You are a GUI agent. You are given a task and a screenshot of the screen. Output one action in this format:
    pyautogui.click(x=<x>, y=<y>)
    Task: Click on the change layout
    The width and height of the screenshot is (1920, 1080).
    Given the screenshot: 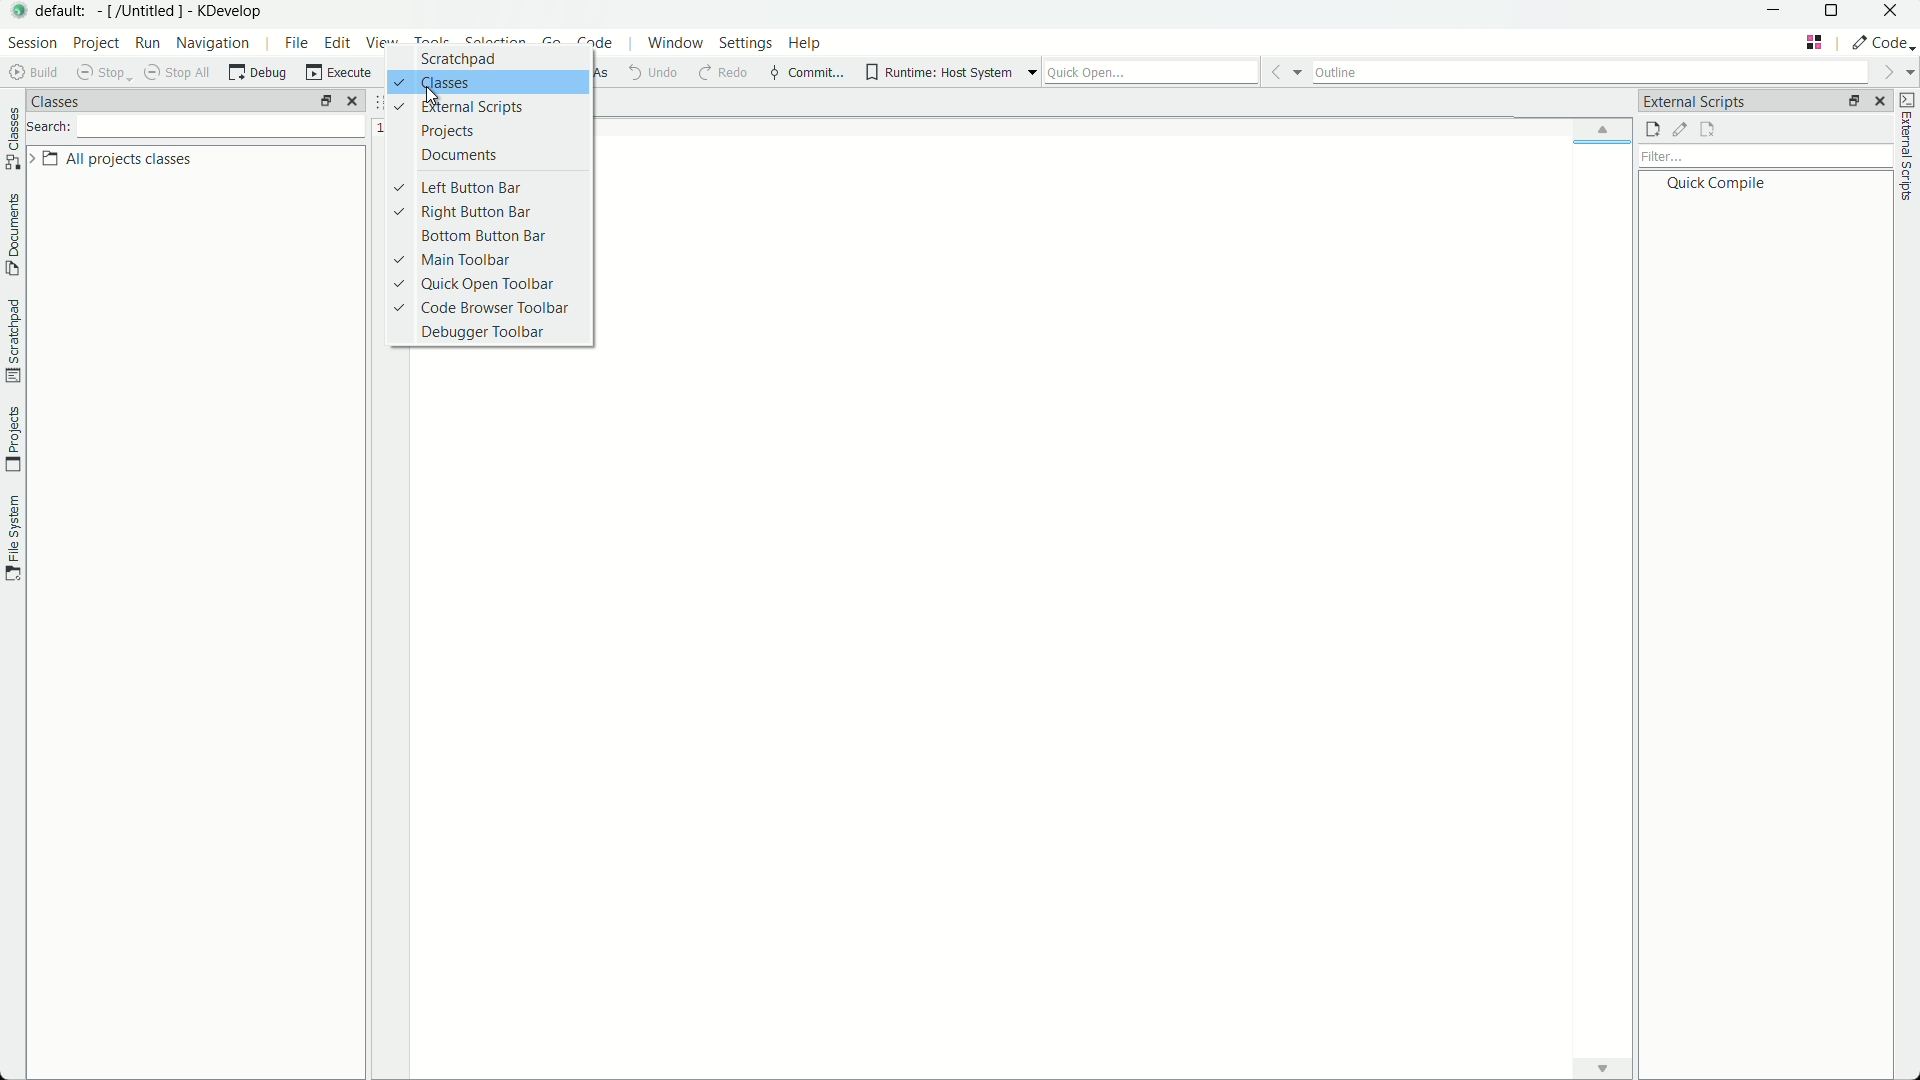 What is the action you would take?
    pyautogui.click(x=1846, y=103)
    